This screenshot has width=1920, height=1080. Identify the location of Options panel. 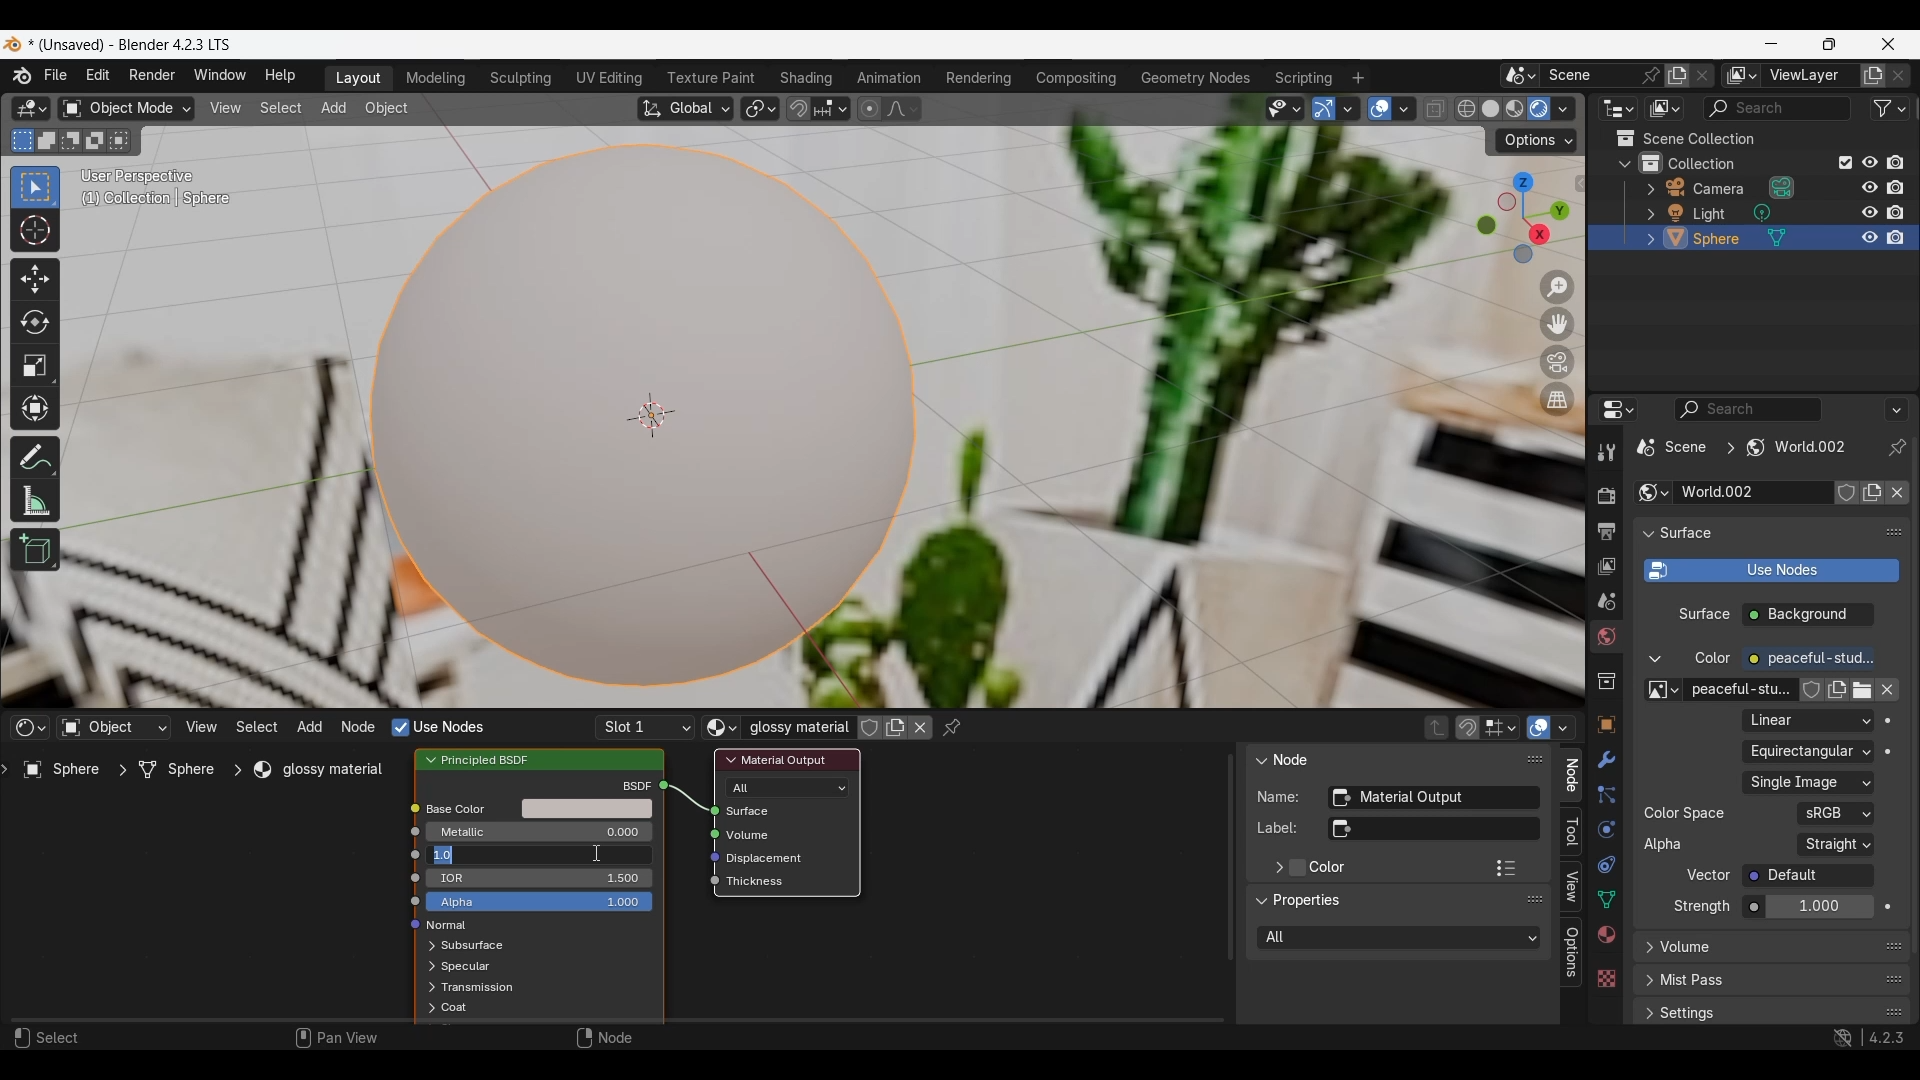
(1572, 952).